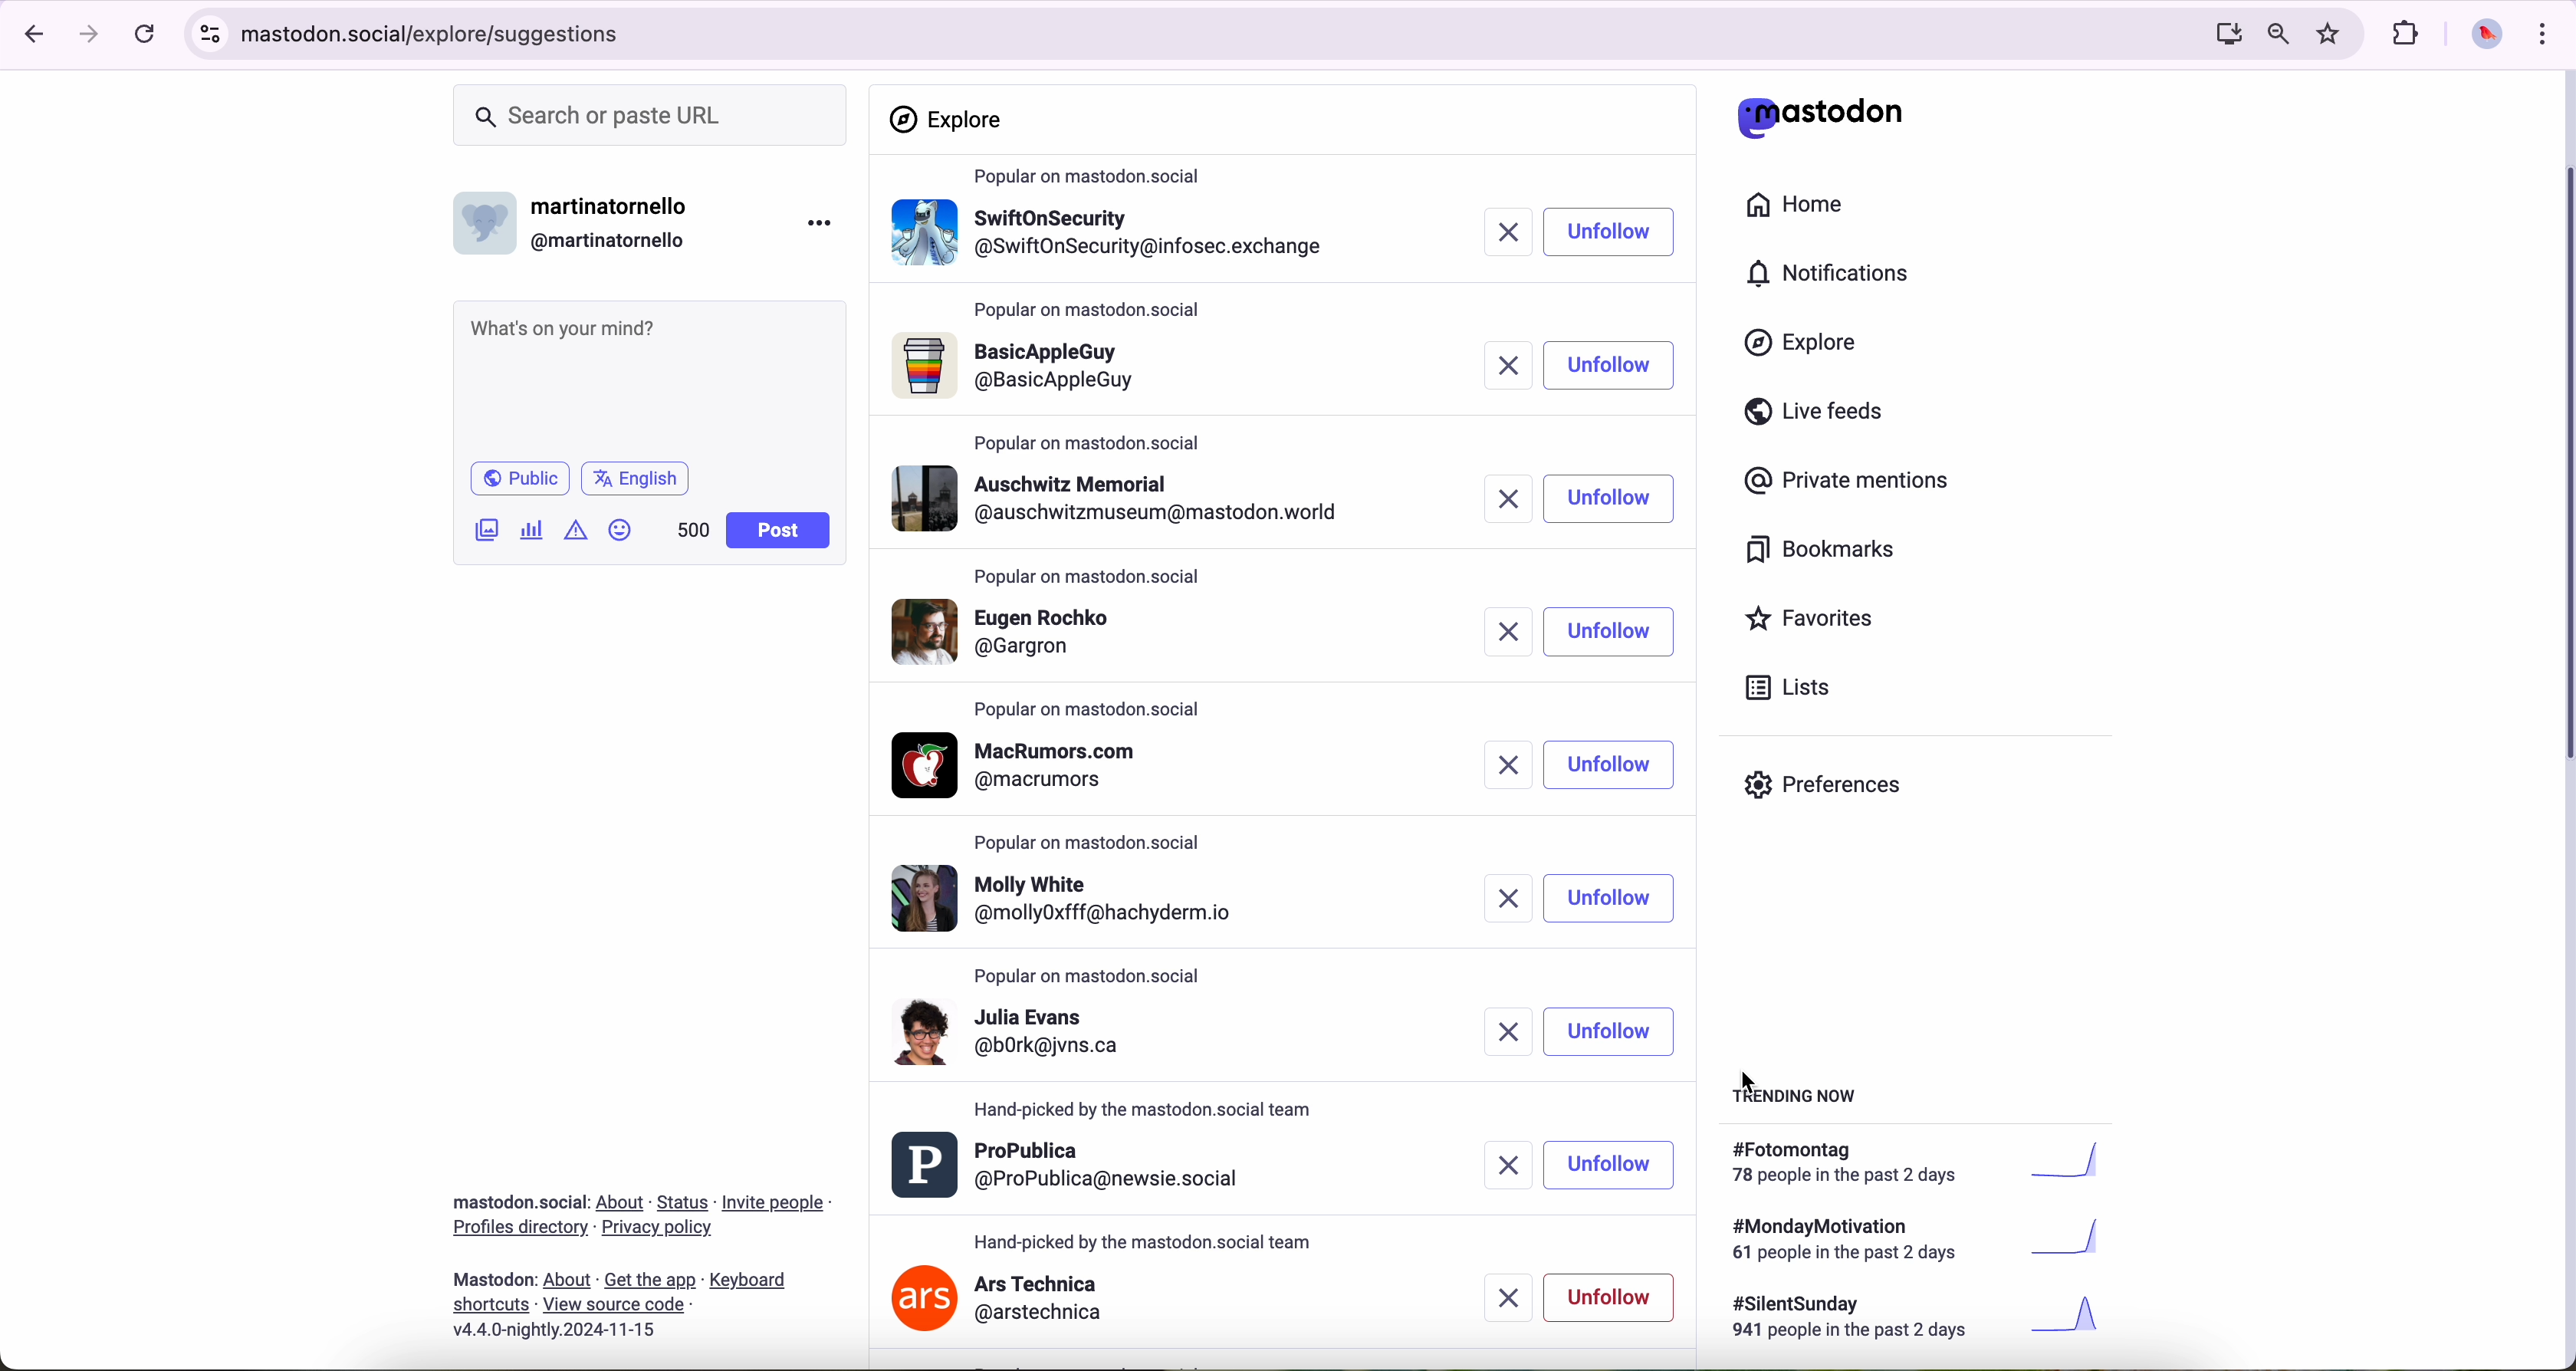  What do you see at coordinates (2481, 36) in the screenshot?
I see `profile picture` at bounding box center [2481, 36].